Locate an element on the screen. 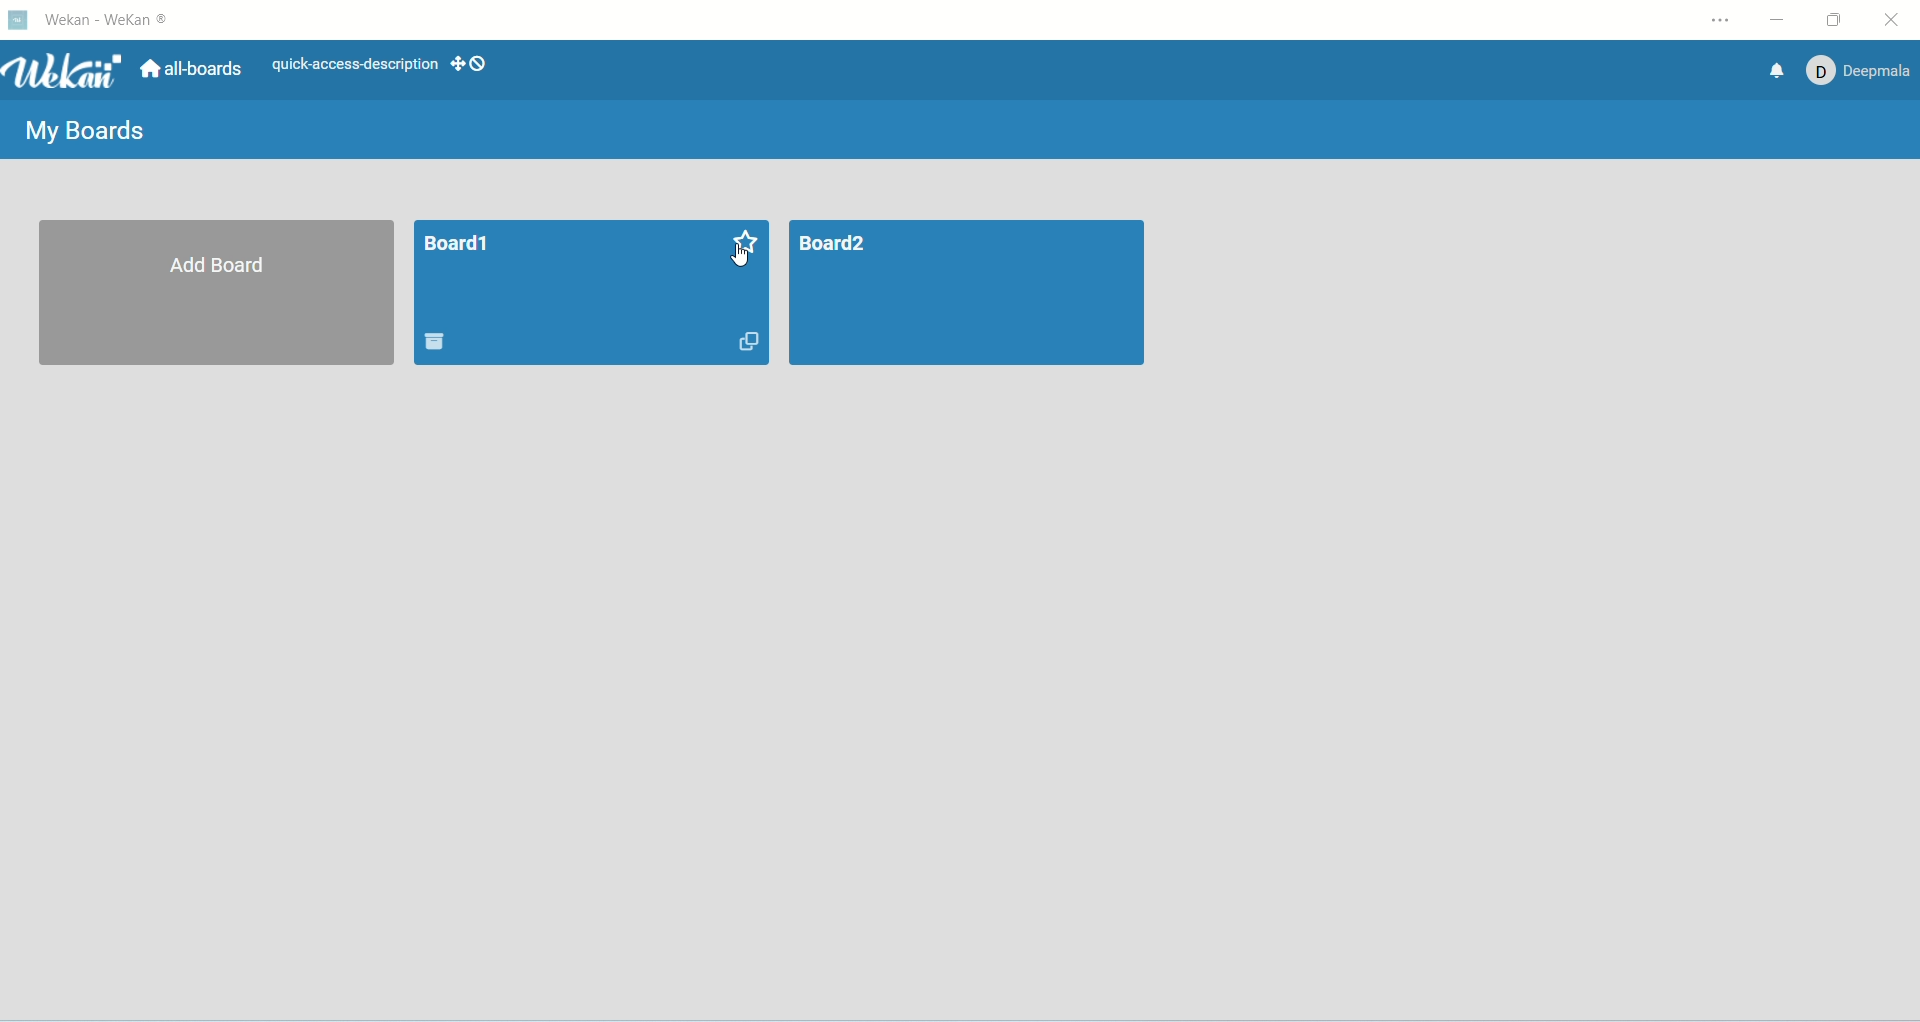  all boards is located at coordinates (192, 68).